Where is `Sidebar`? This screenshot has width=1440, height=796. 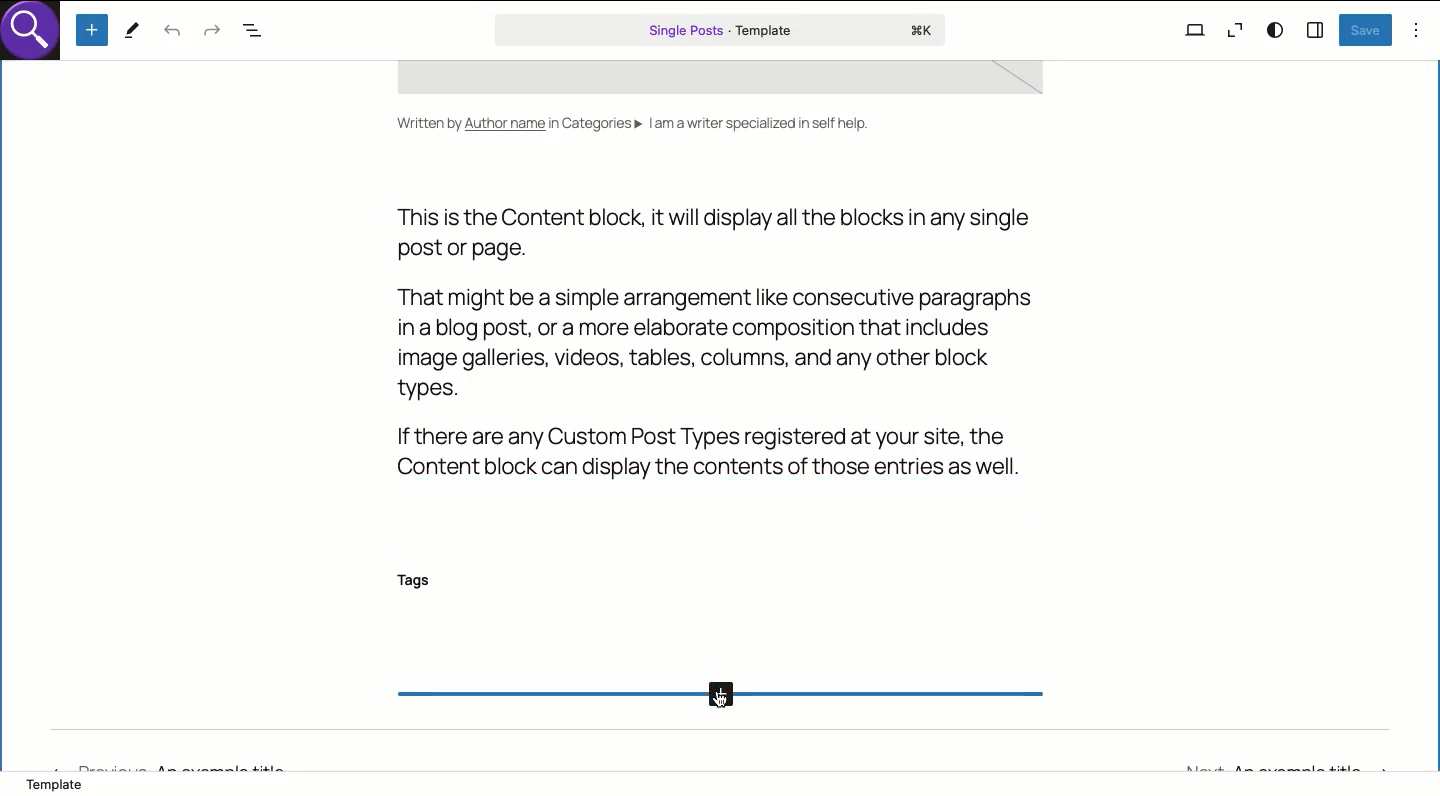 Sidebar is located at coordinates (1316, 28).